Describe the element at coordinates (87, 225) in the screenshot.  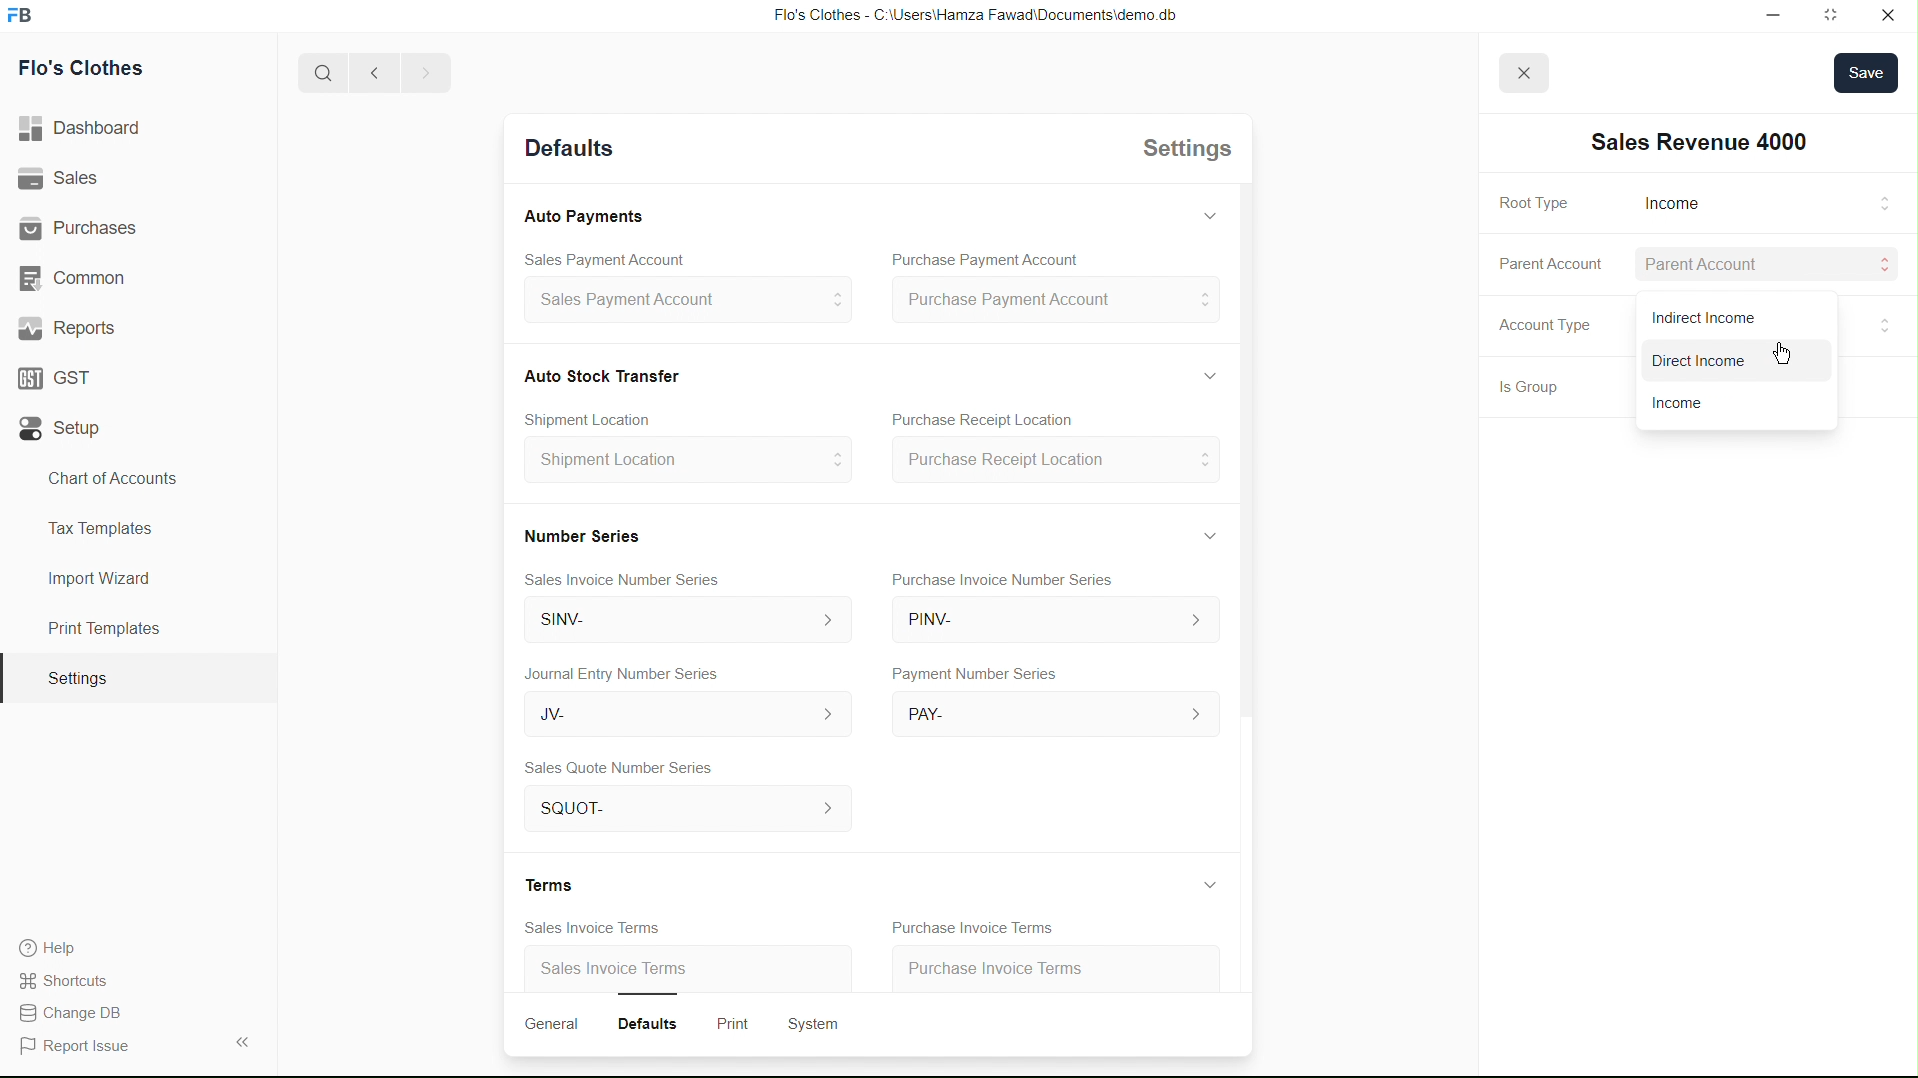
I see `| Purchases` at that location.